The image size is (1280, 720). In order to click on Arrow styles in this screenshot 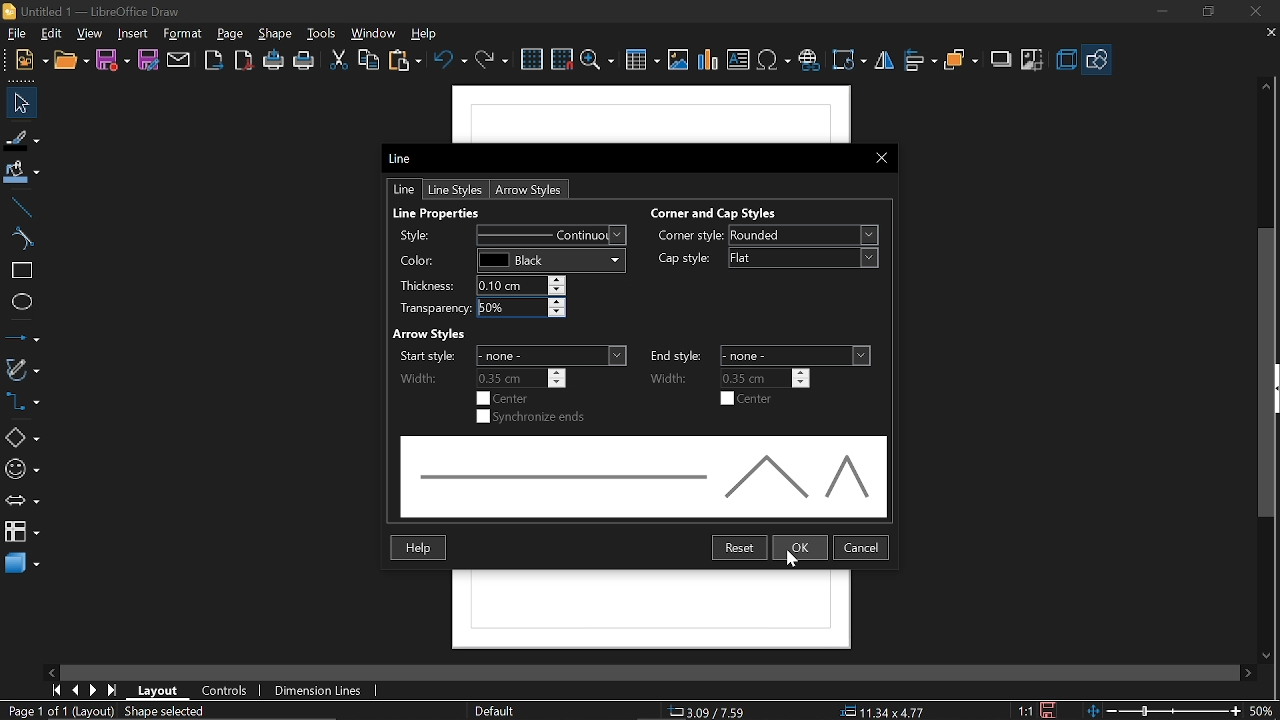, I will do `click(530, 190)`.